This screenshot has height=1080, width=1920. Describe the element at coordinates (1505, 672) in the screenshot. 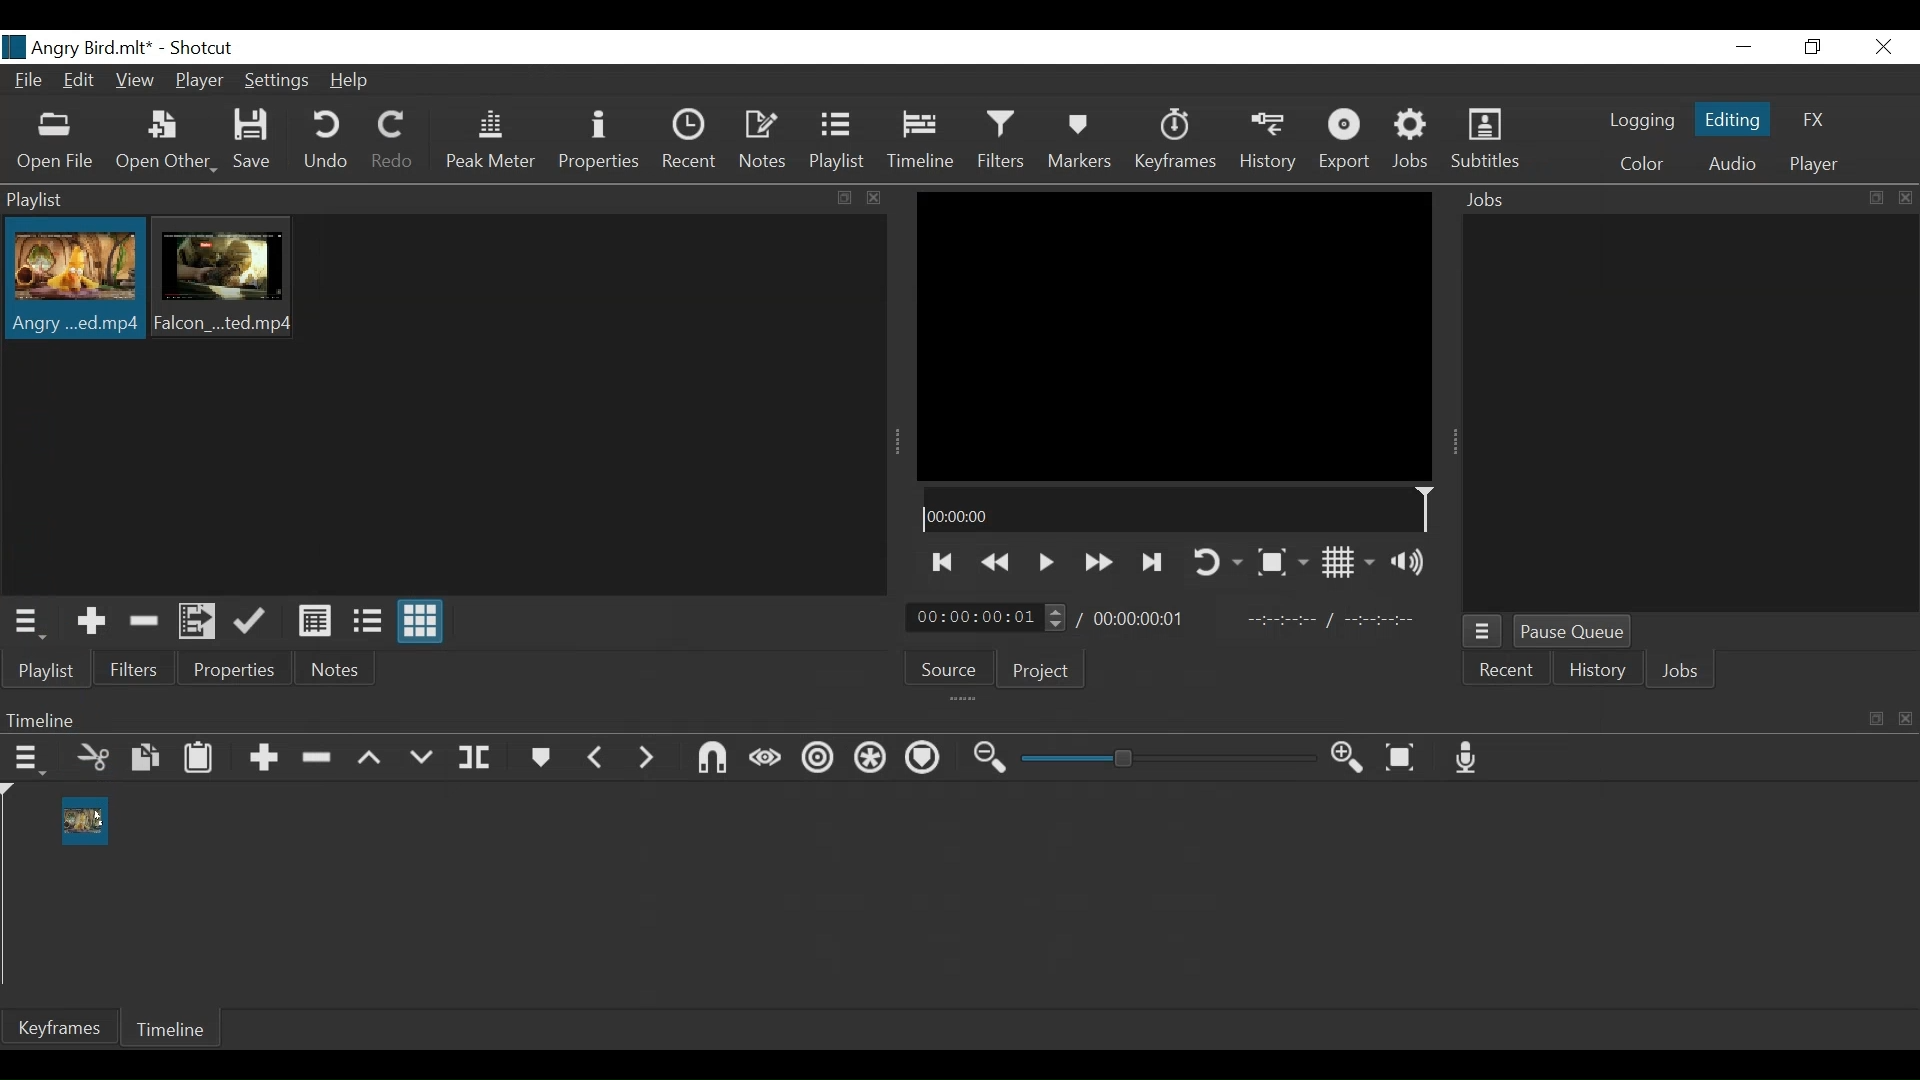

I see `Recent` at that location.